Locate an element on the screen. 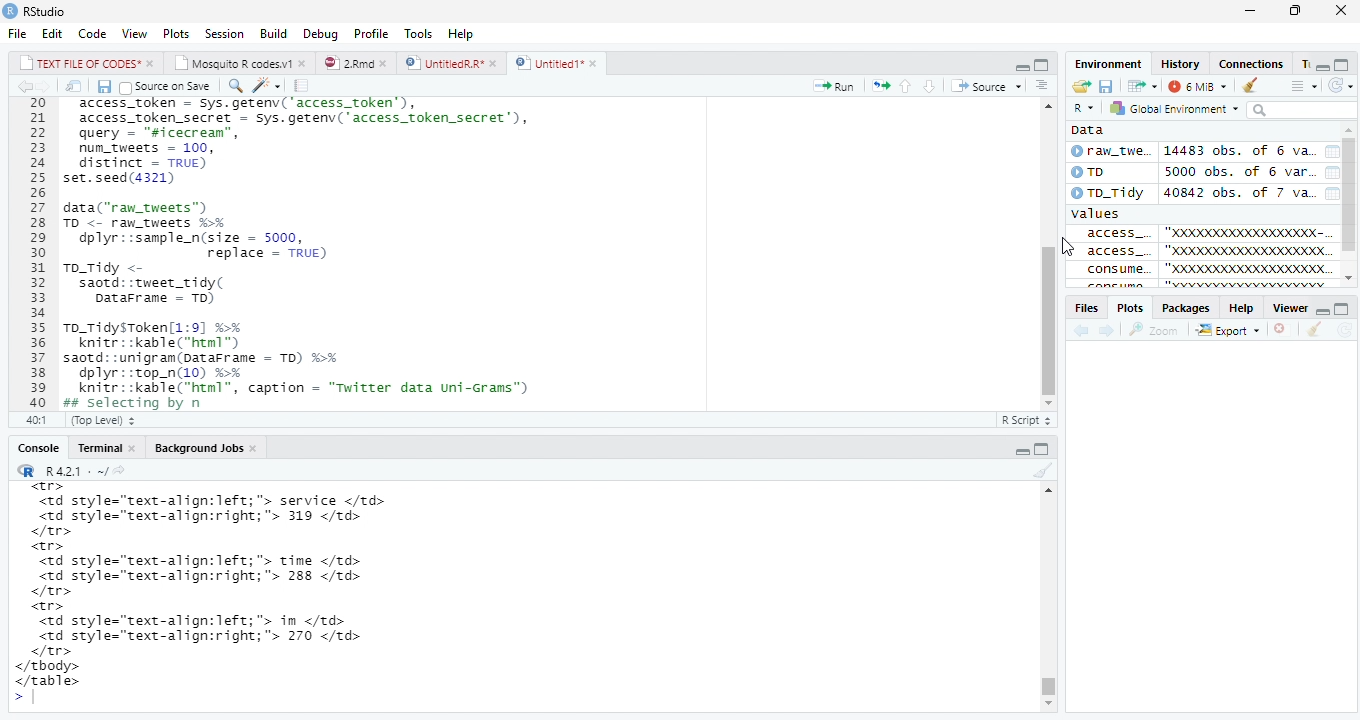 The image size is (1360, 720). Zoom  is located at coordinates (1161, 330).